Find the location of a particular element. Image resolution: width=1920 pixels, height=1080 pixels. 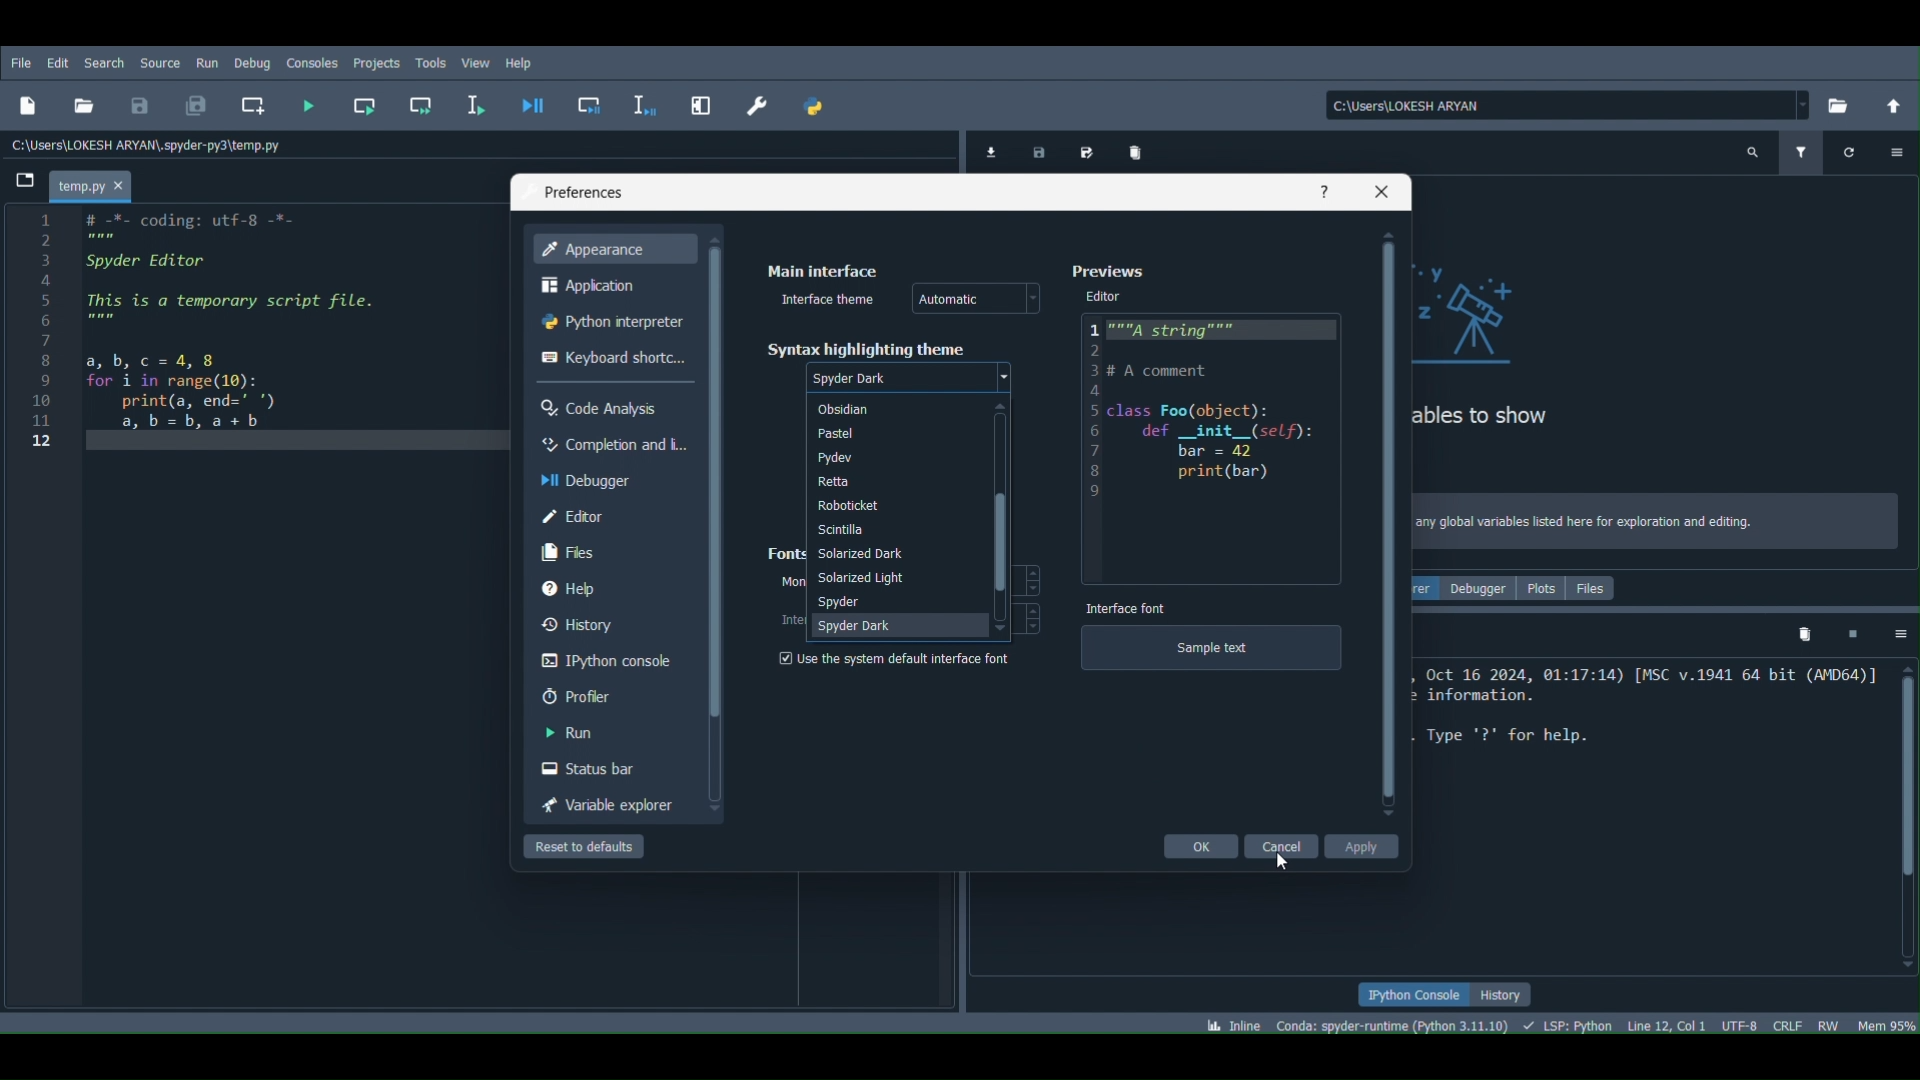

Editor is located at coordinates (619, 517).